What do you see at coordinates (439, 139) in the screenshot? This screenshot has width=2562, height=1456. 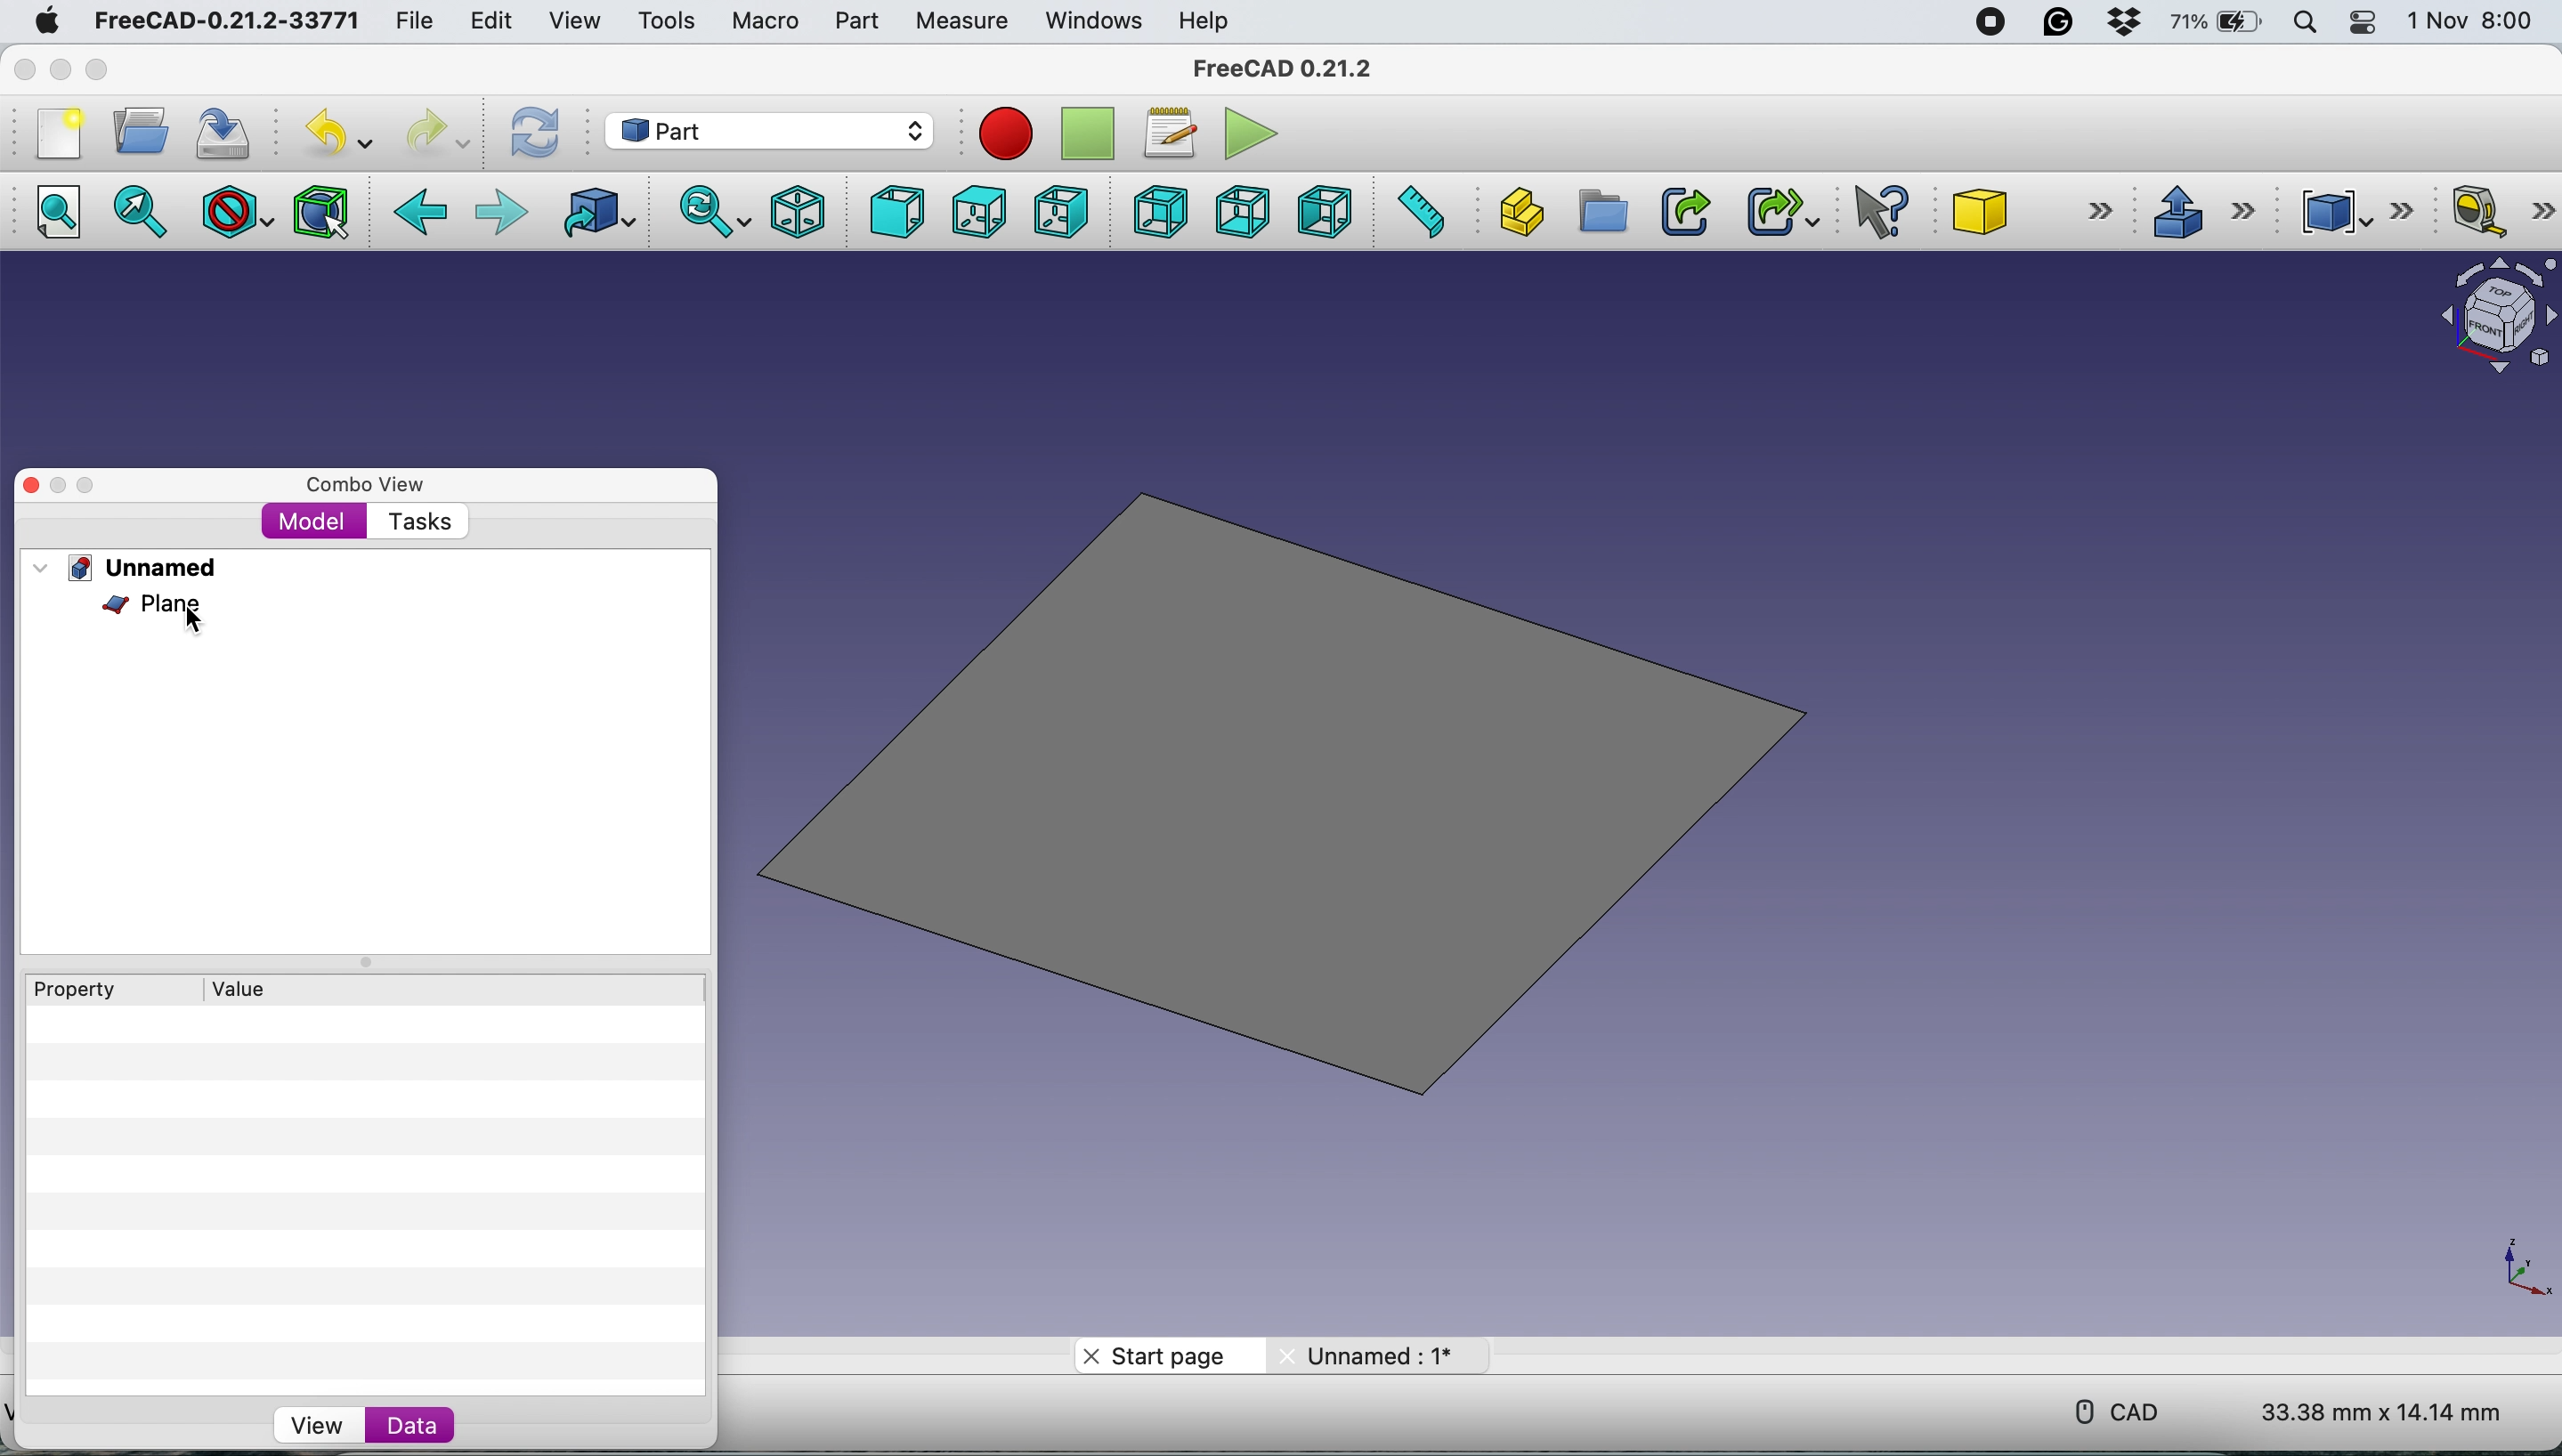 I see `redo` at bounding box center [439, 139].